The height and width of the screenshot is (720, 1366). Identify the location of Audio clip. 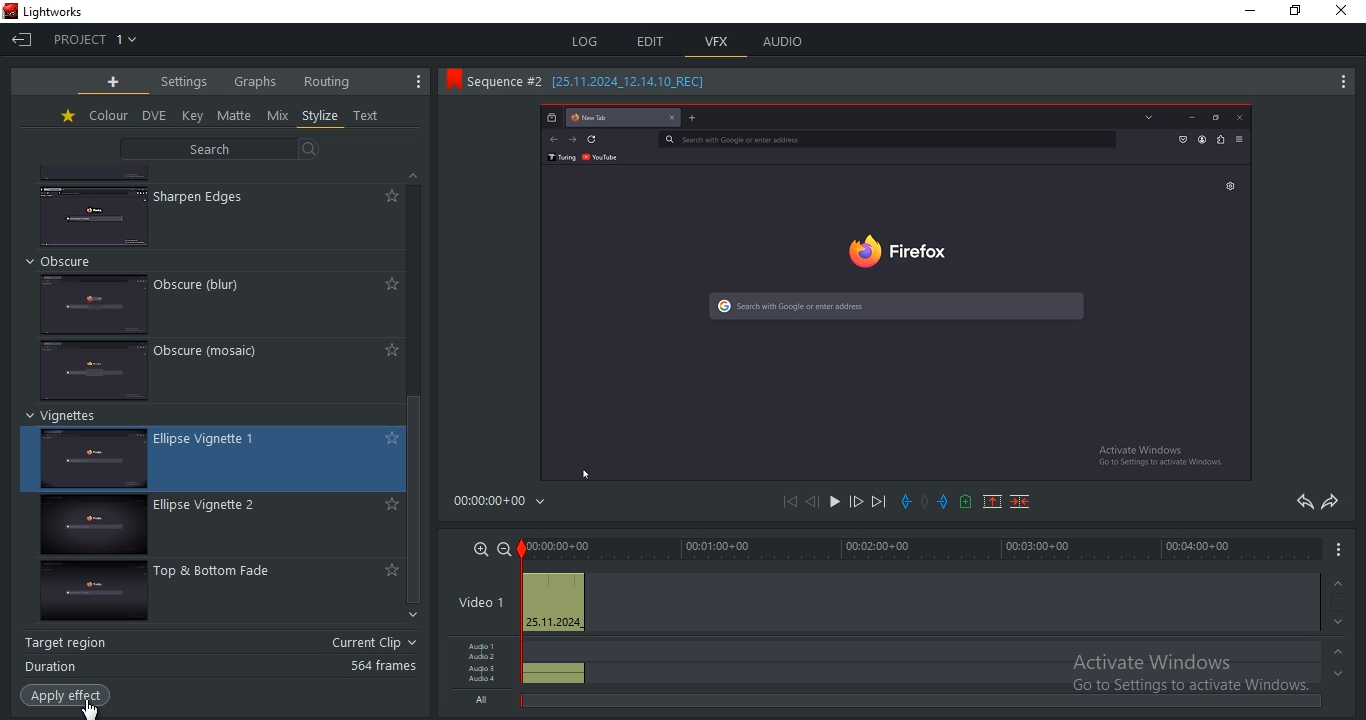
(555, 667).